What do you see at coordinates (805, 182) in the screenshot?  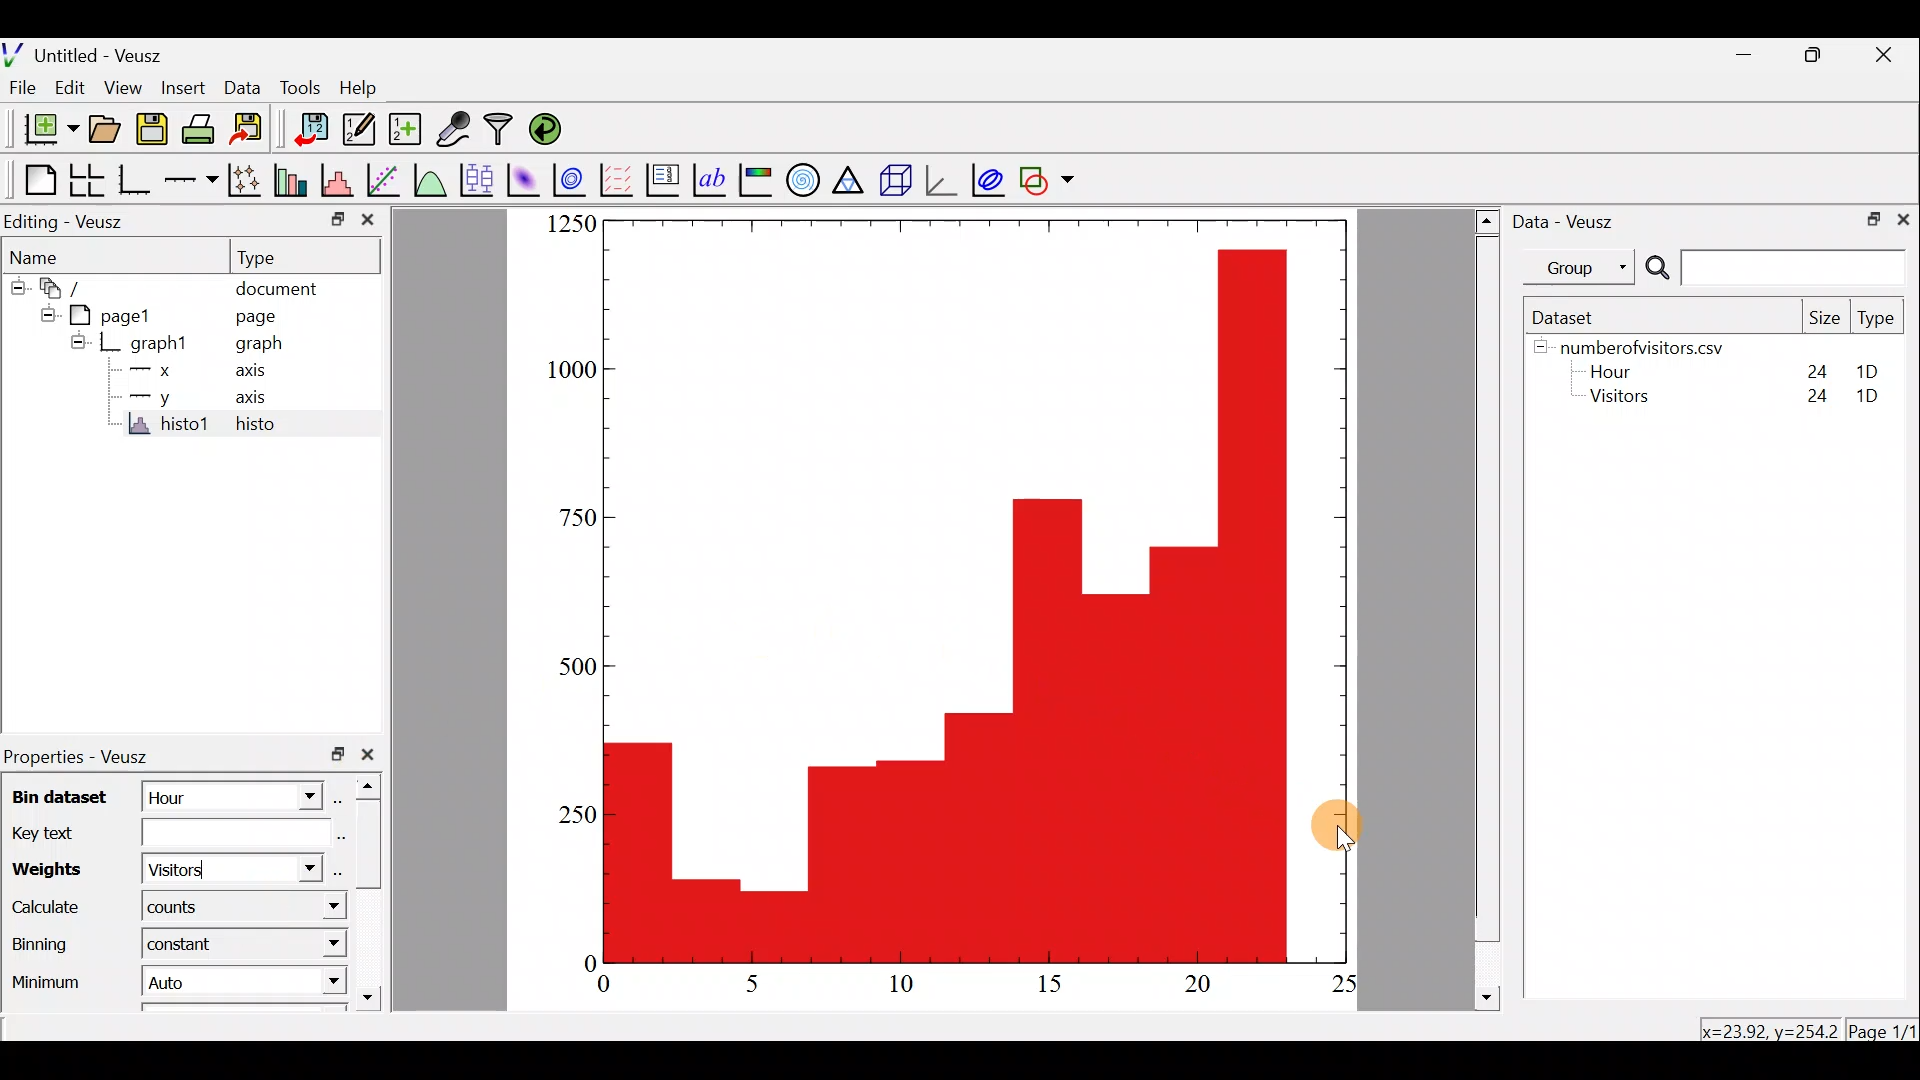 I see `polar graph` at bounding box center [805, 182].